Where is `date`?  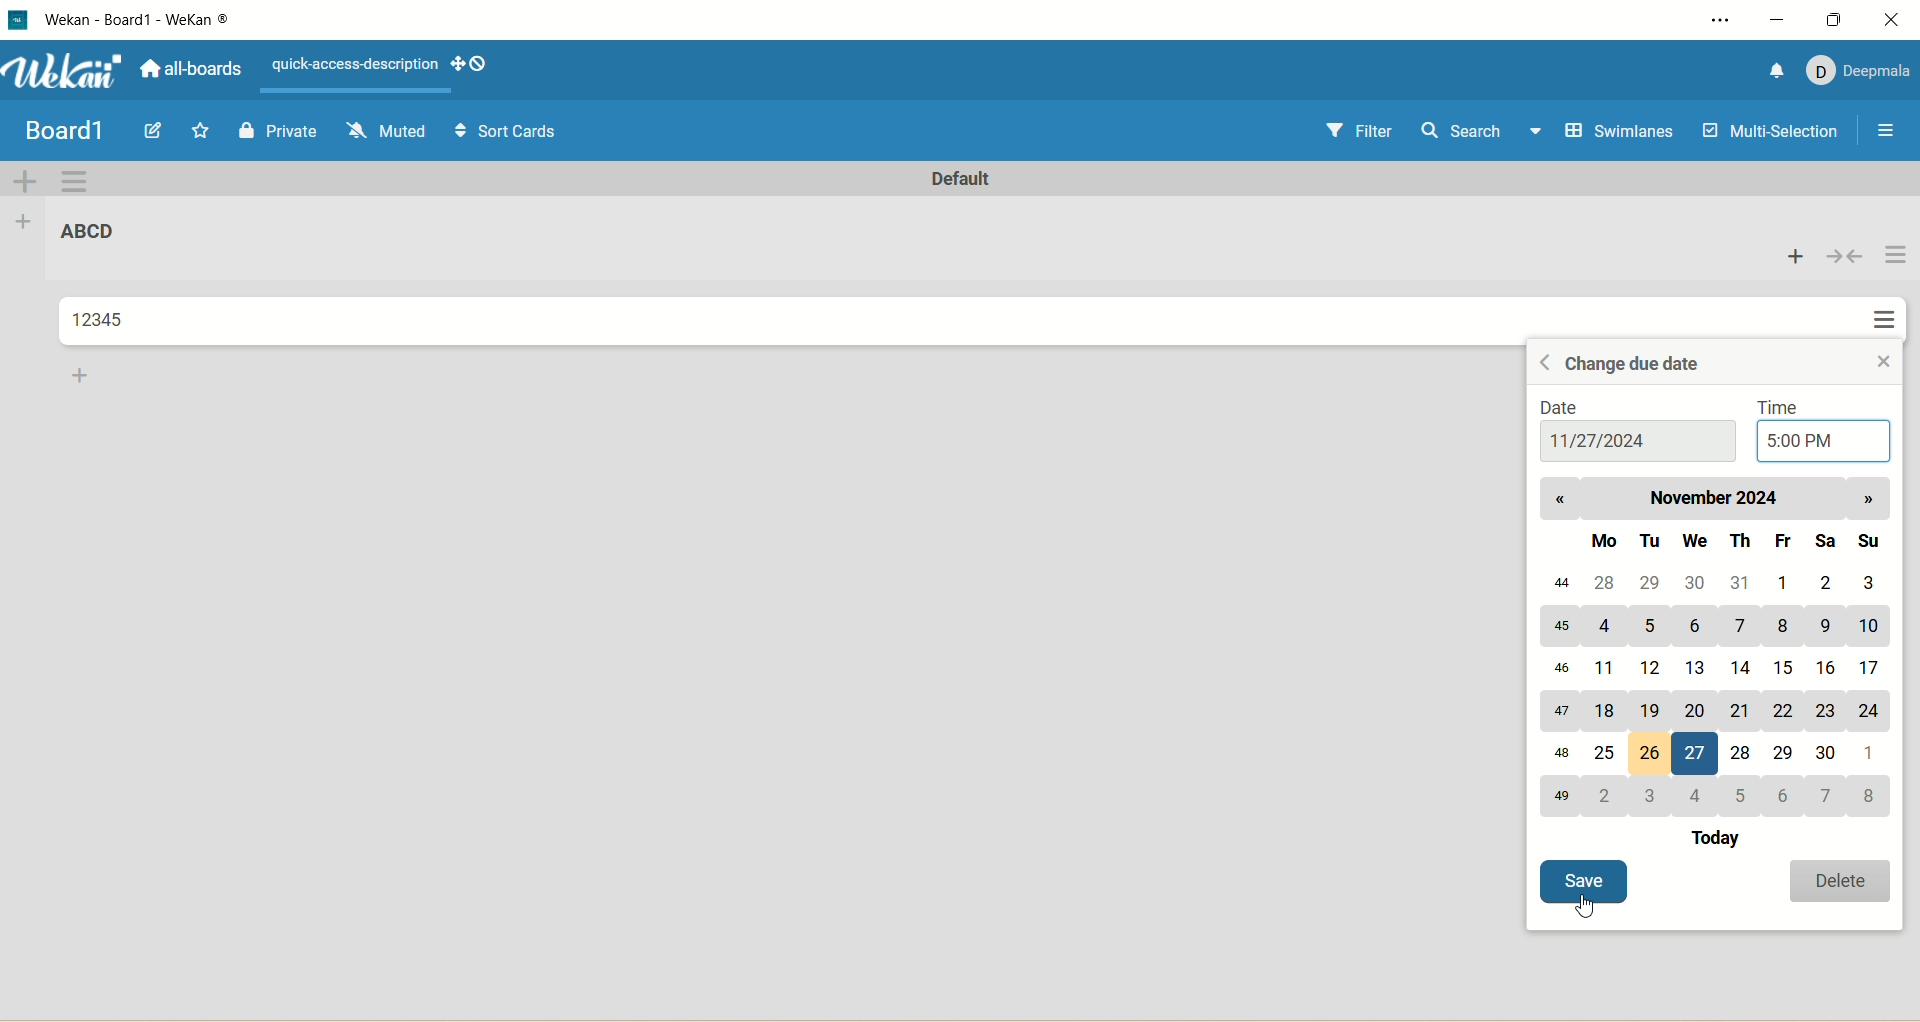
date is located at coordinates (1635, 442).